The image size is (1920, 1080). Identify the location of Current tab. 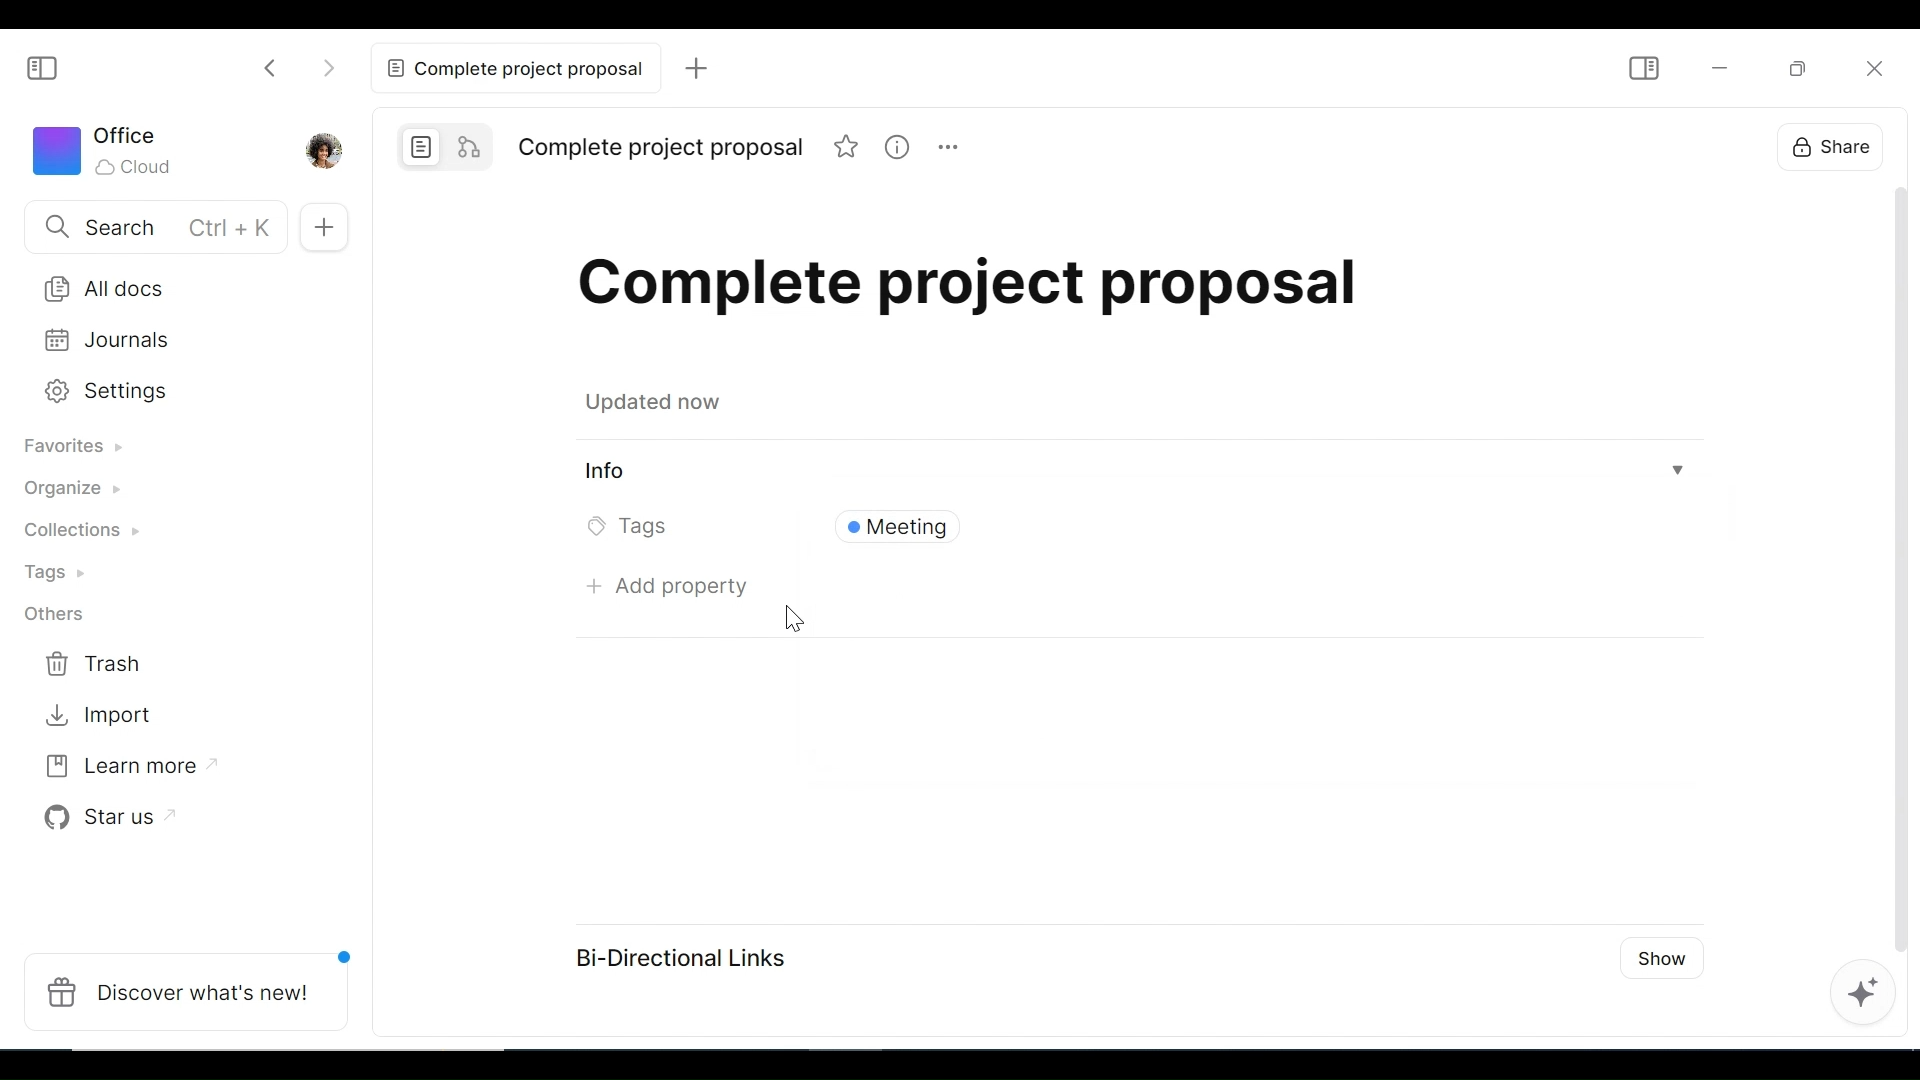
(512, 68).